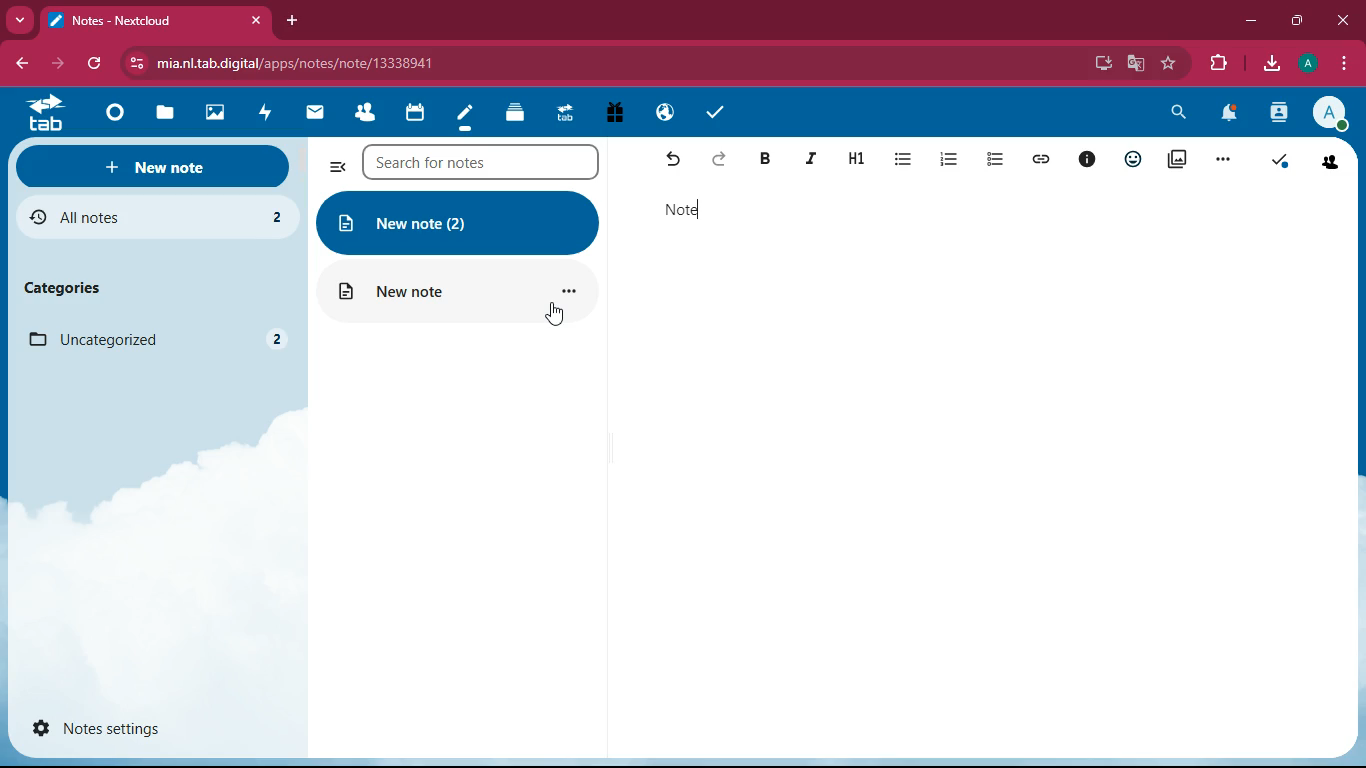 This screenshot has width=1366, height=768. I want to click on categories, so click(62, 287).